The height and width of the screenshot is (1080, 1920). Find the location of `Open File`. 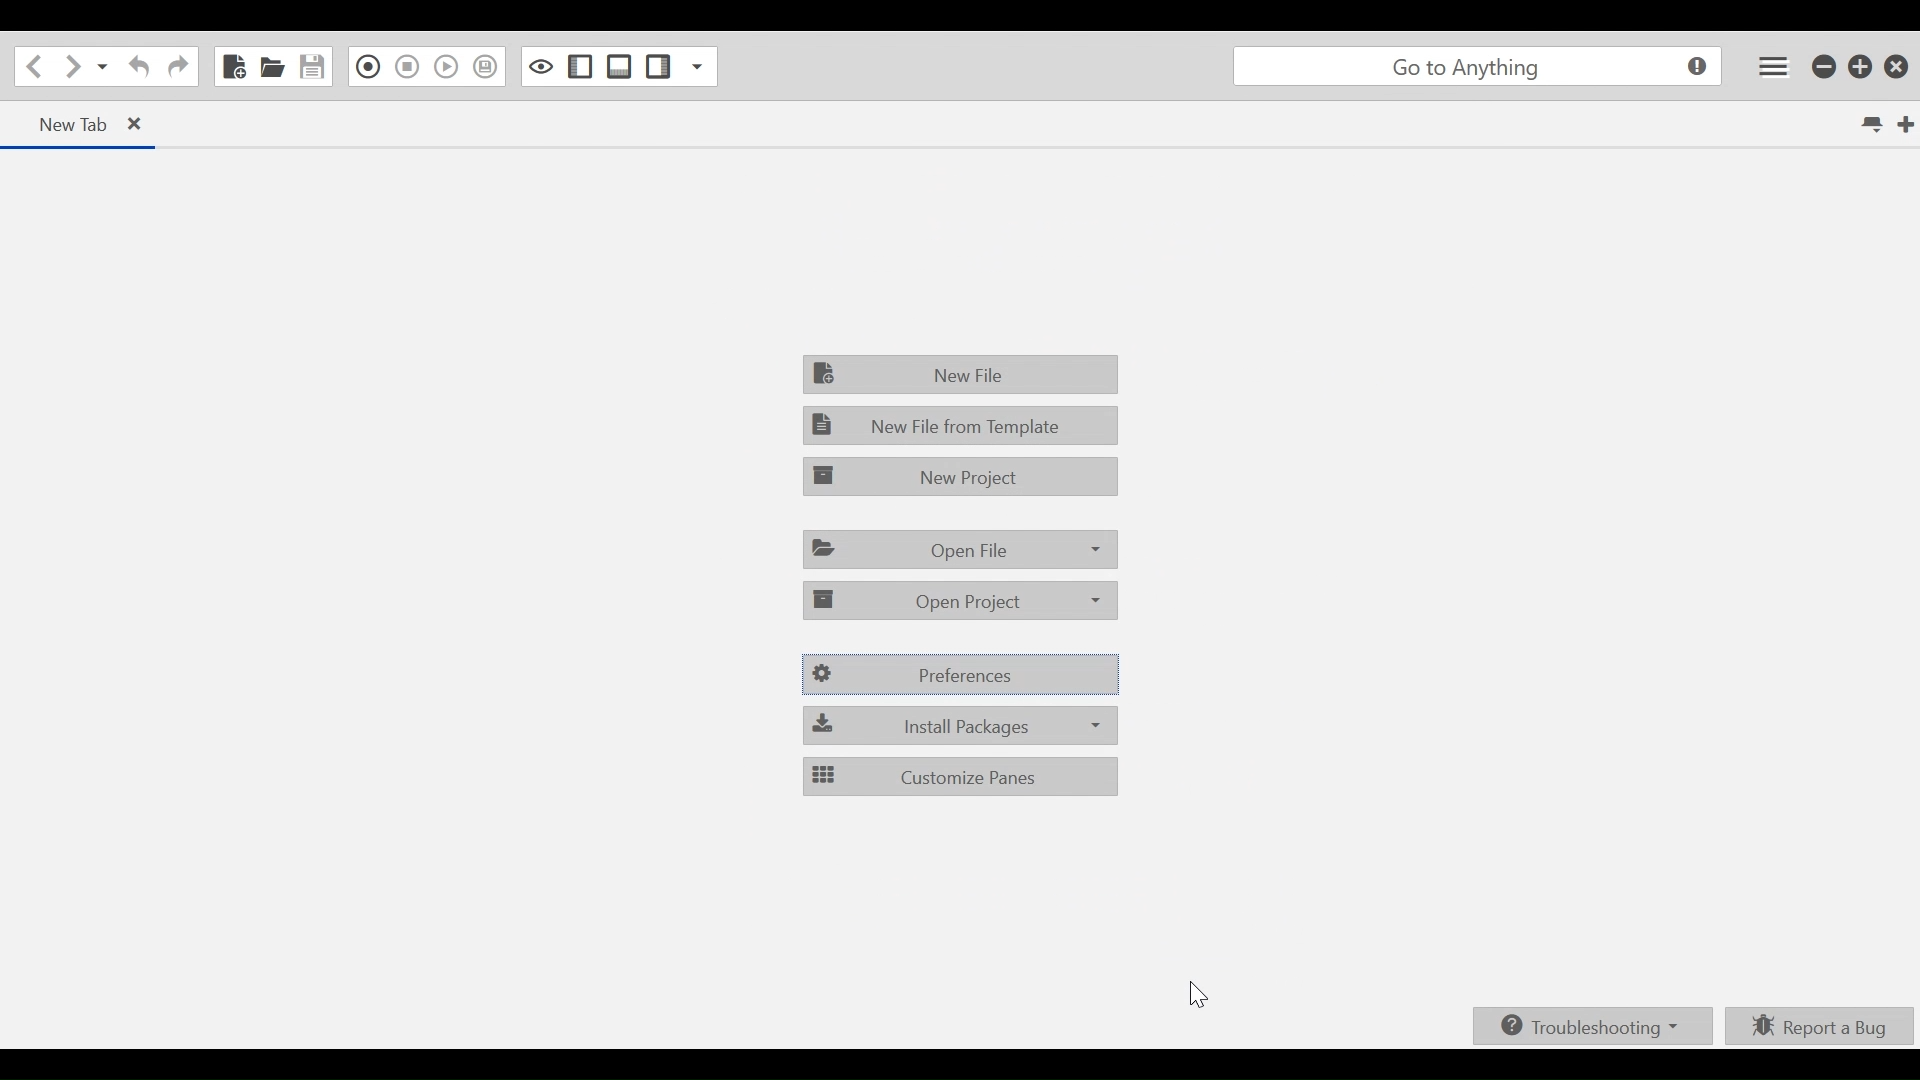

Open File is located at coordinates (961, 548).